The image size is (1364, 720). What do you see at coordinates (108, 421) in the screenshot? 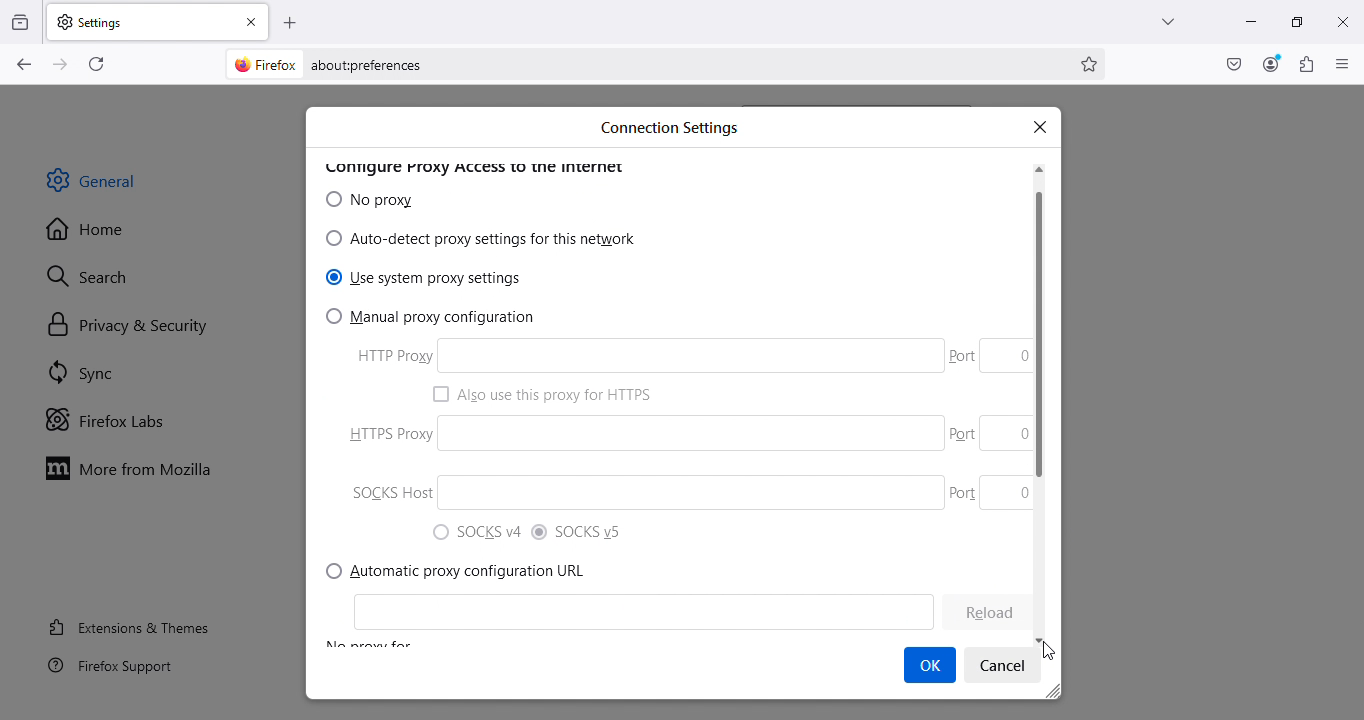
I see `Firefox labs` at bounding box center [108, 421].